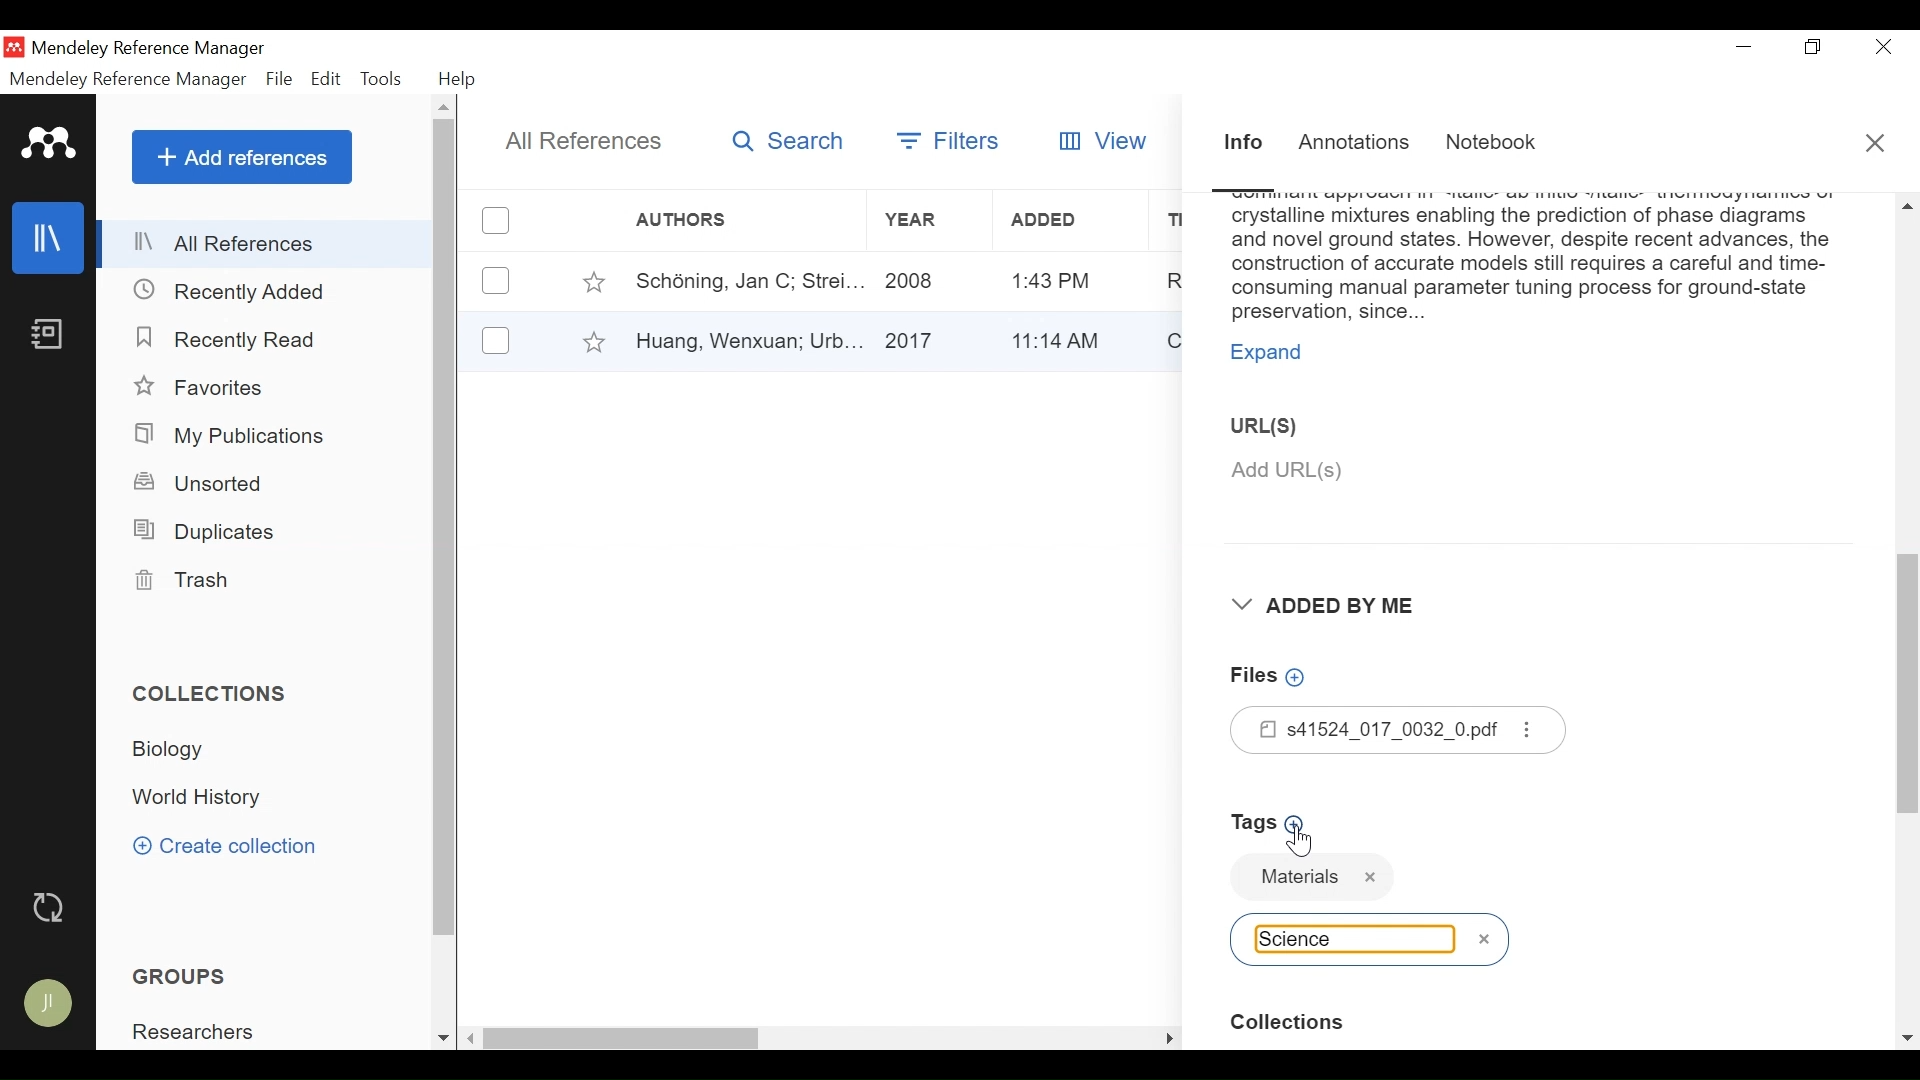 The image size is (1920, 1080). Describe the element at coordinates (184, 977) in the screenshot. I see `Groups` at that location.